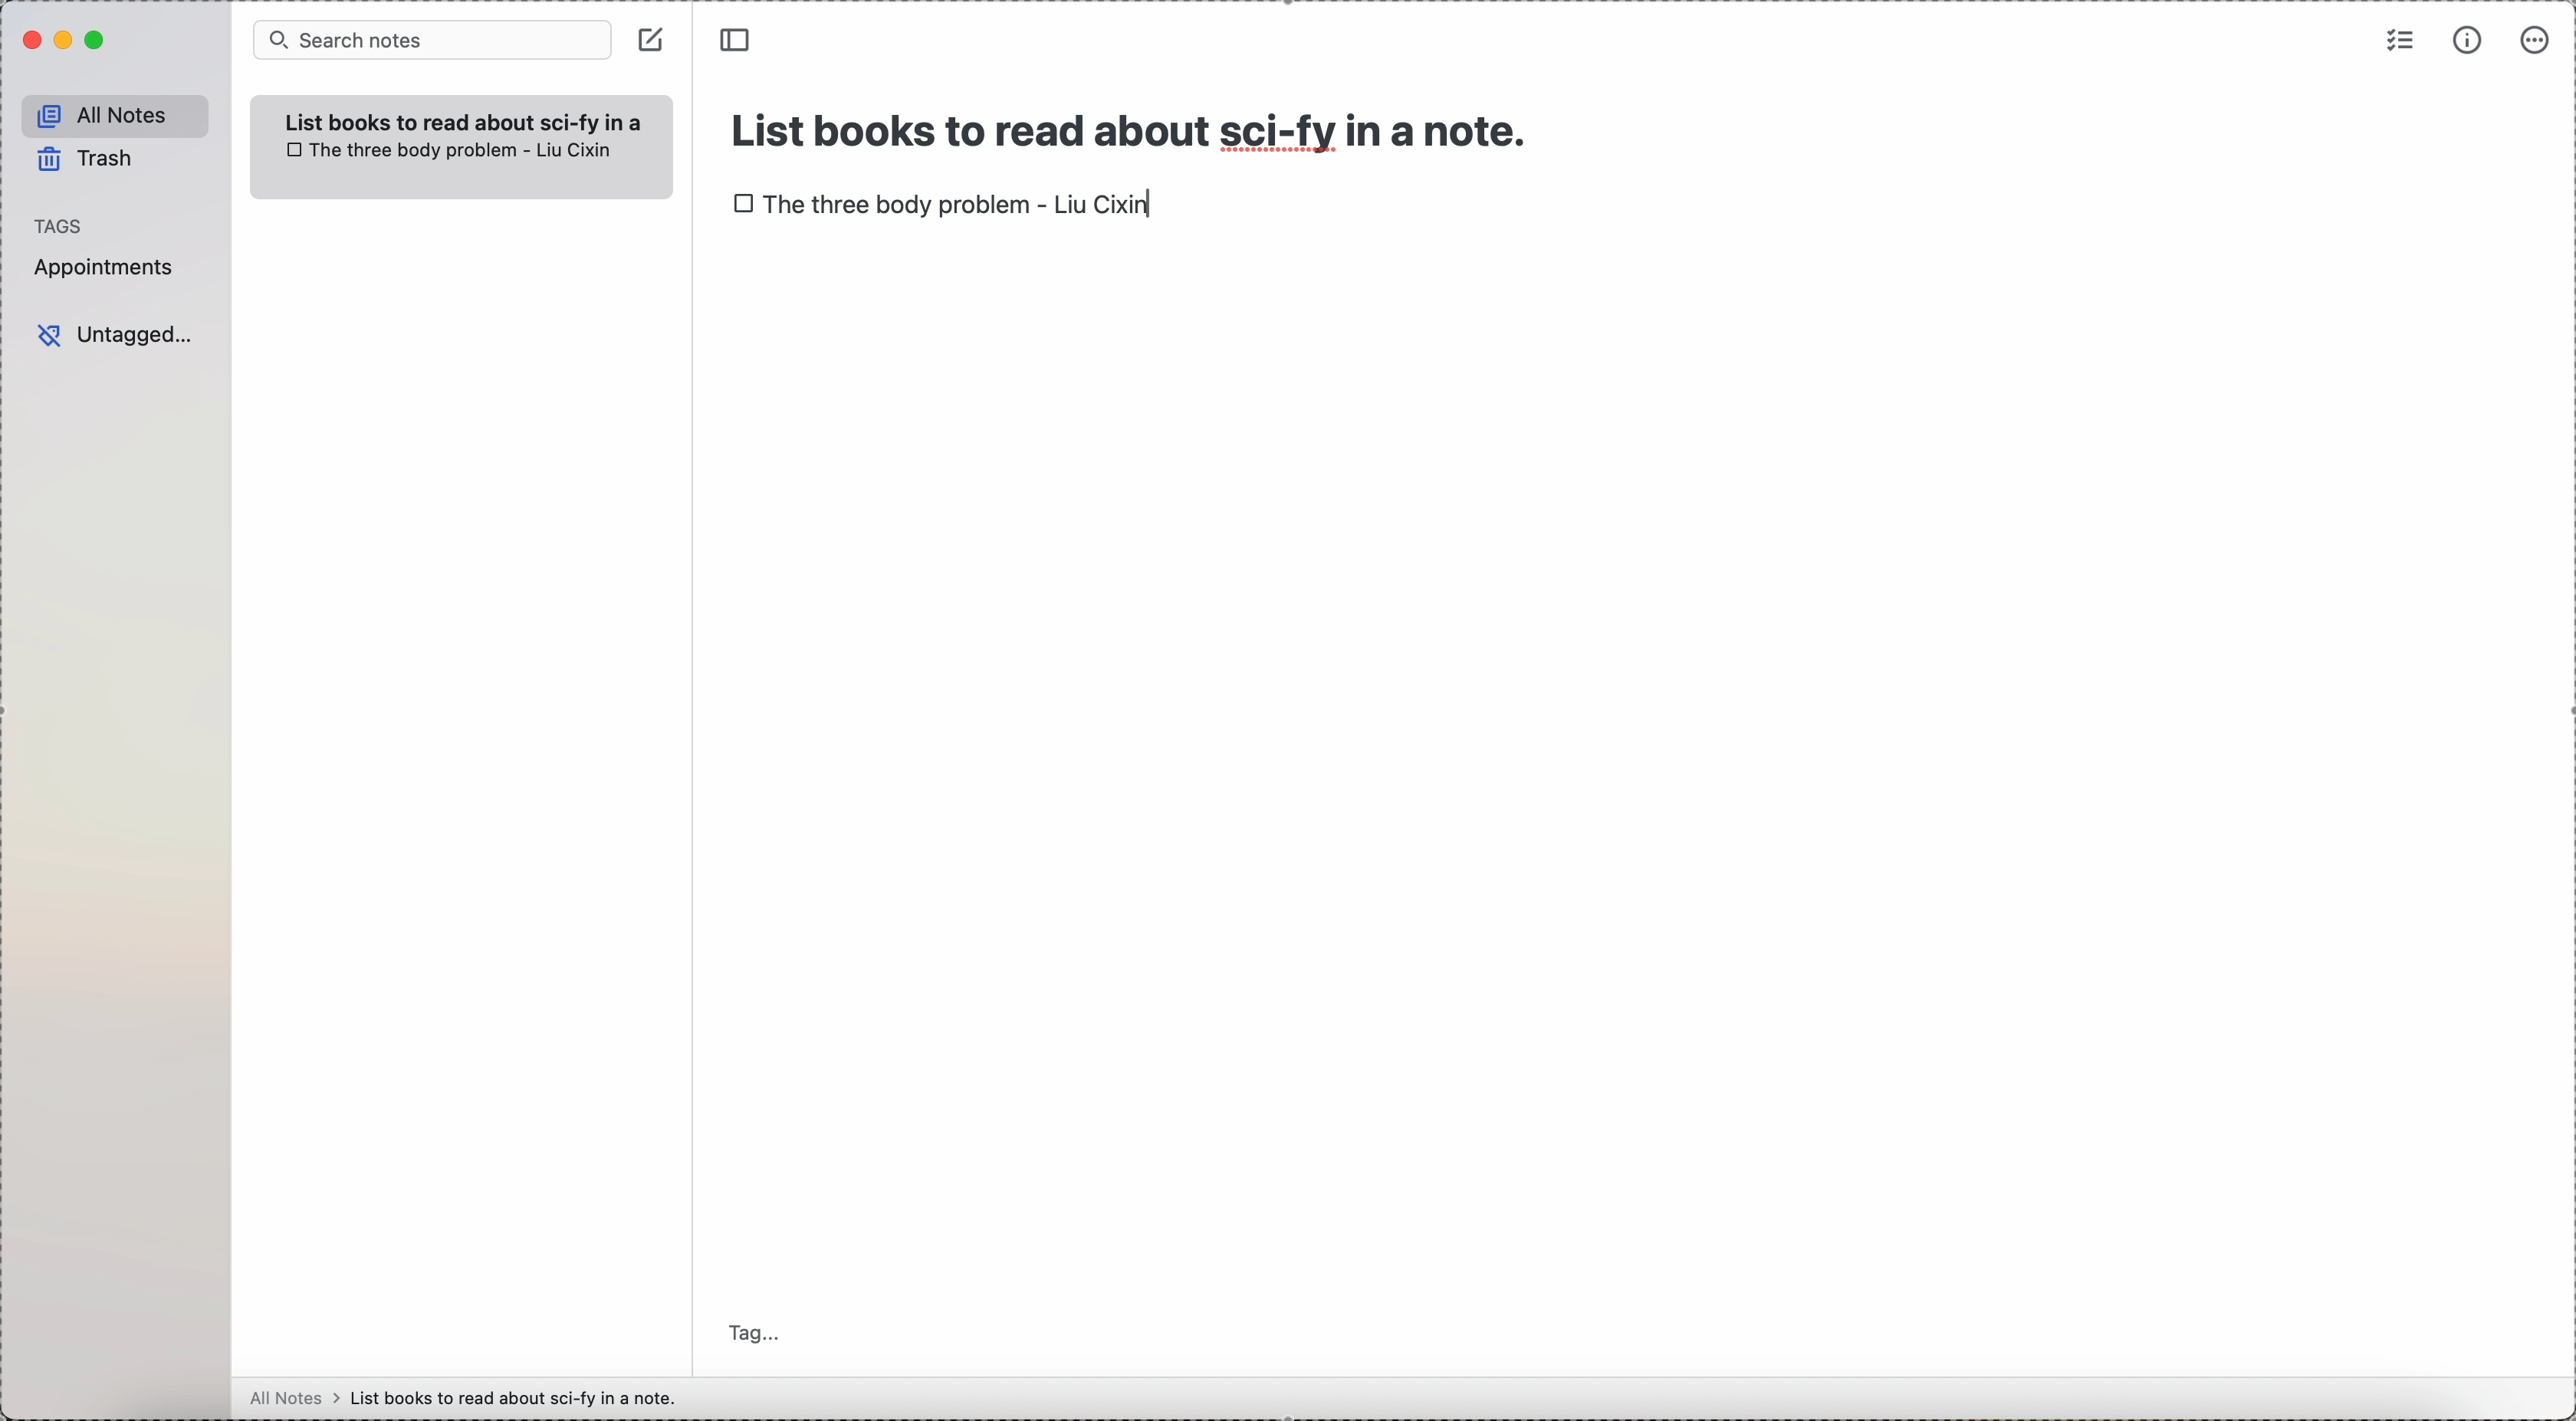 Image resolution: width=2576 pixels, height=1421 pixels. What do you see at coordinates (744, 201) in the screenshot?
I see `checkbox` at bounding box center [744, 201].